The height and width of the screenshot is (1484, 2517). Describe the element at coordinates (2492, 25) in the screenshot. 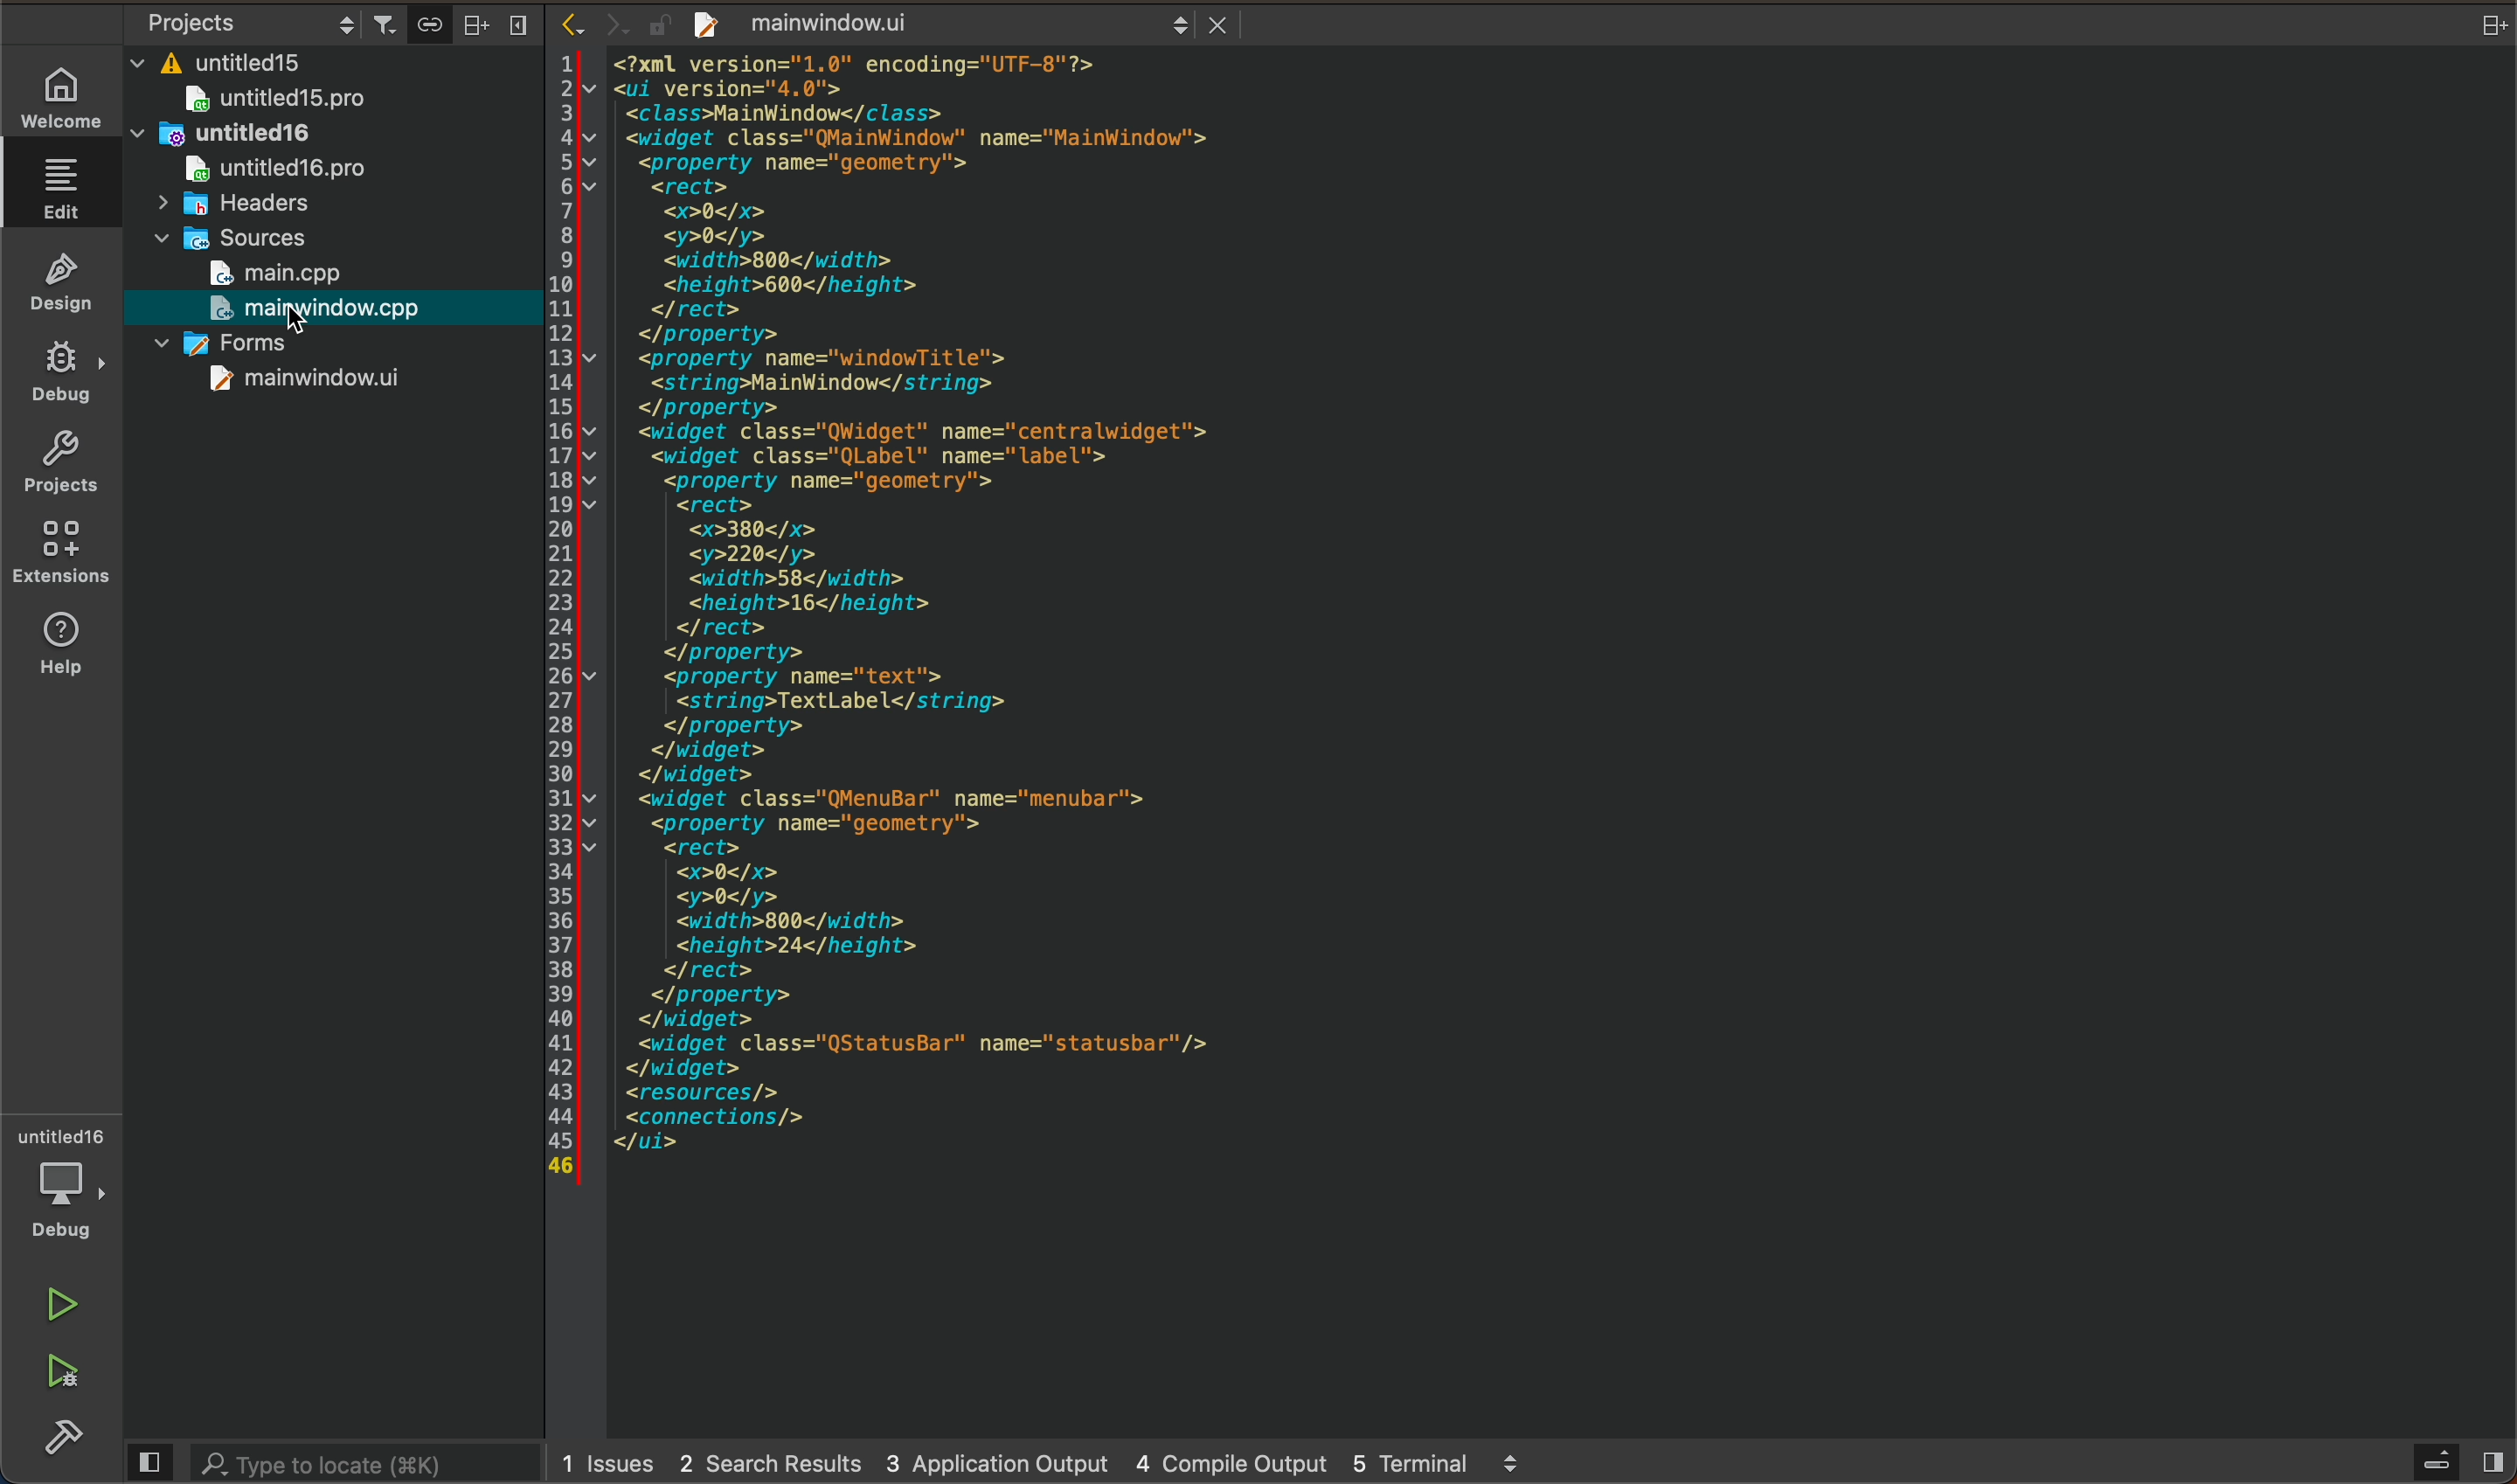

I see `split tab` at that location.